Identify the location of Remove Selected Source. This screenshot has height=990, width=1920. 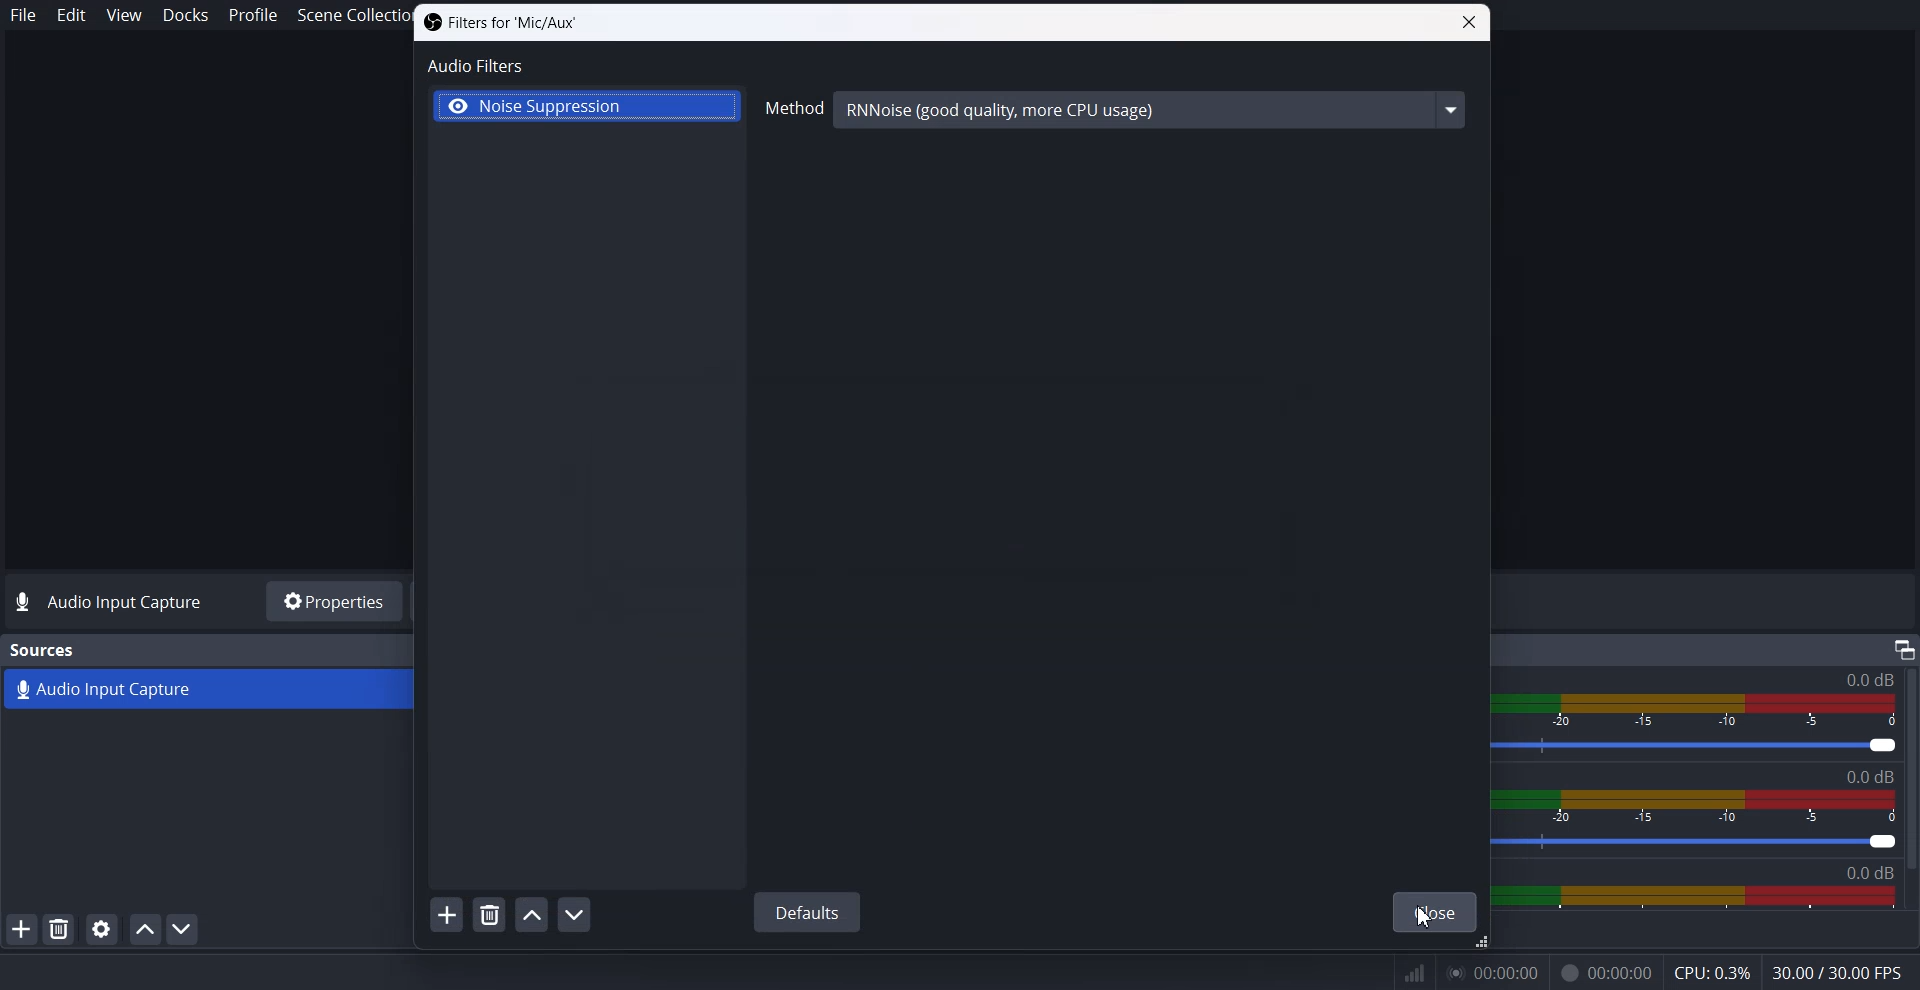
(59, 928).